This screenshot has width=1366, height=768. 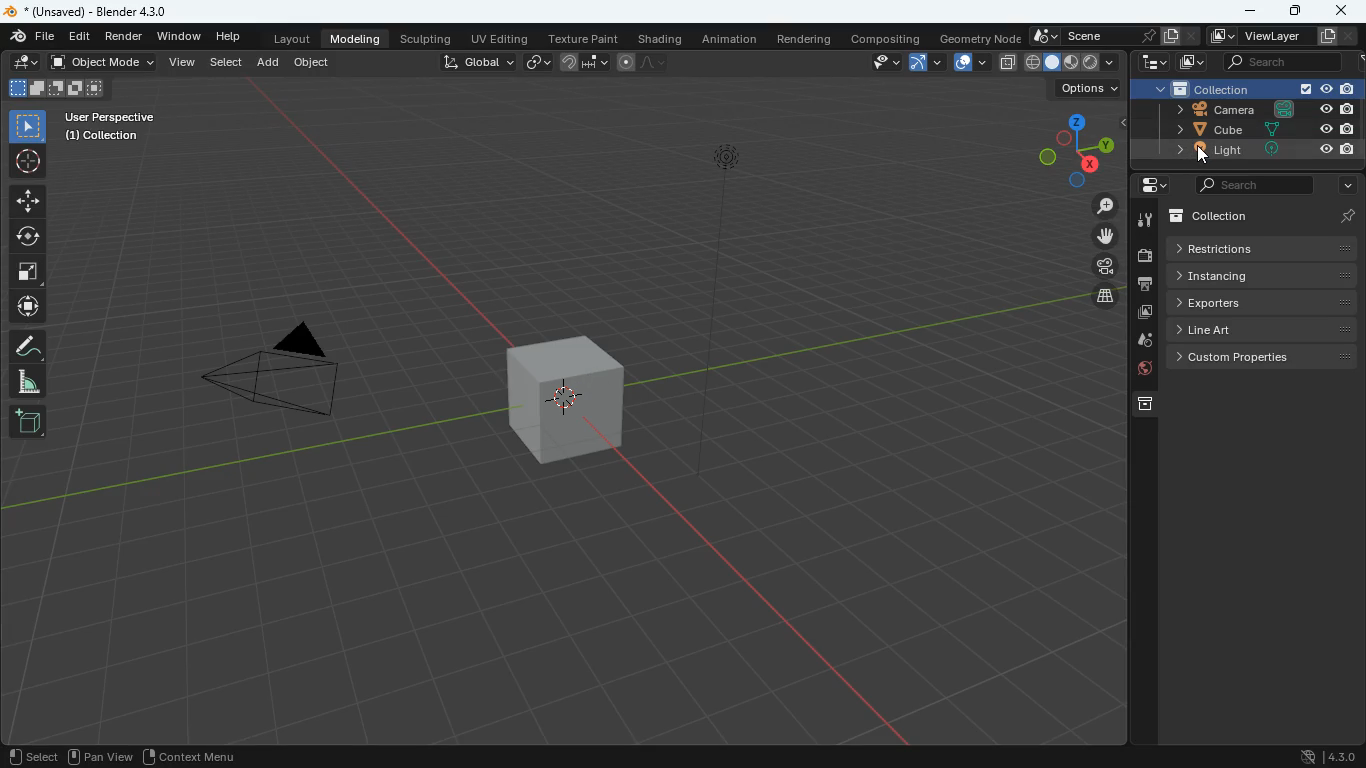 What do you see at coordinates (1252, 12) in the screenshot?
I see `minimize` at bounding box center [1252, 12].